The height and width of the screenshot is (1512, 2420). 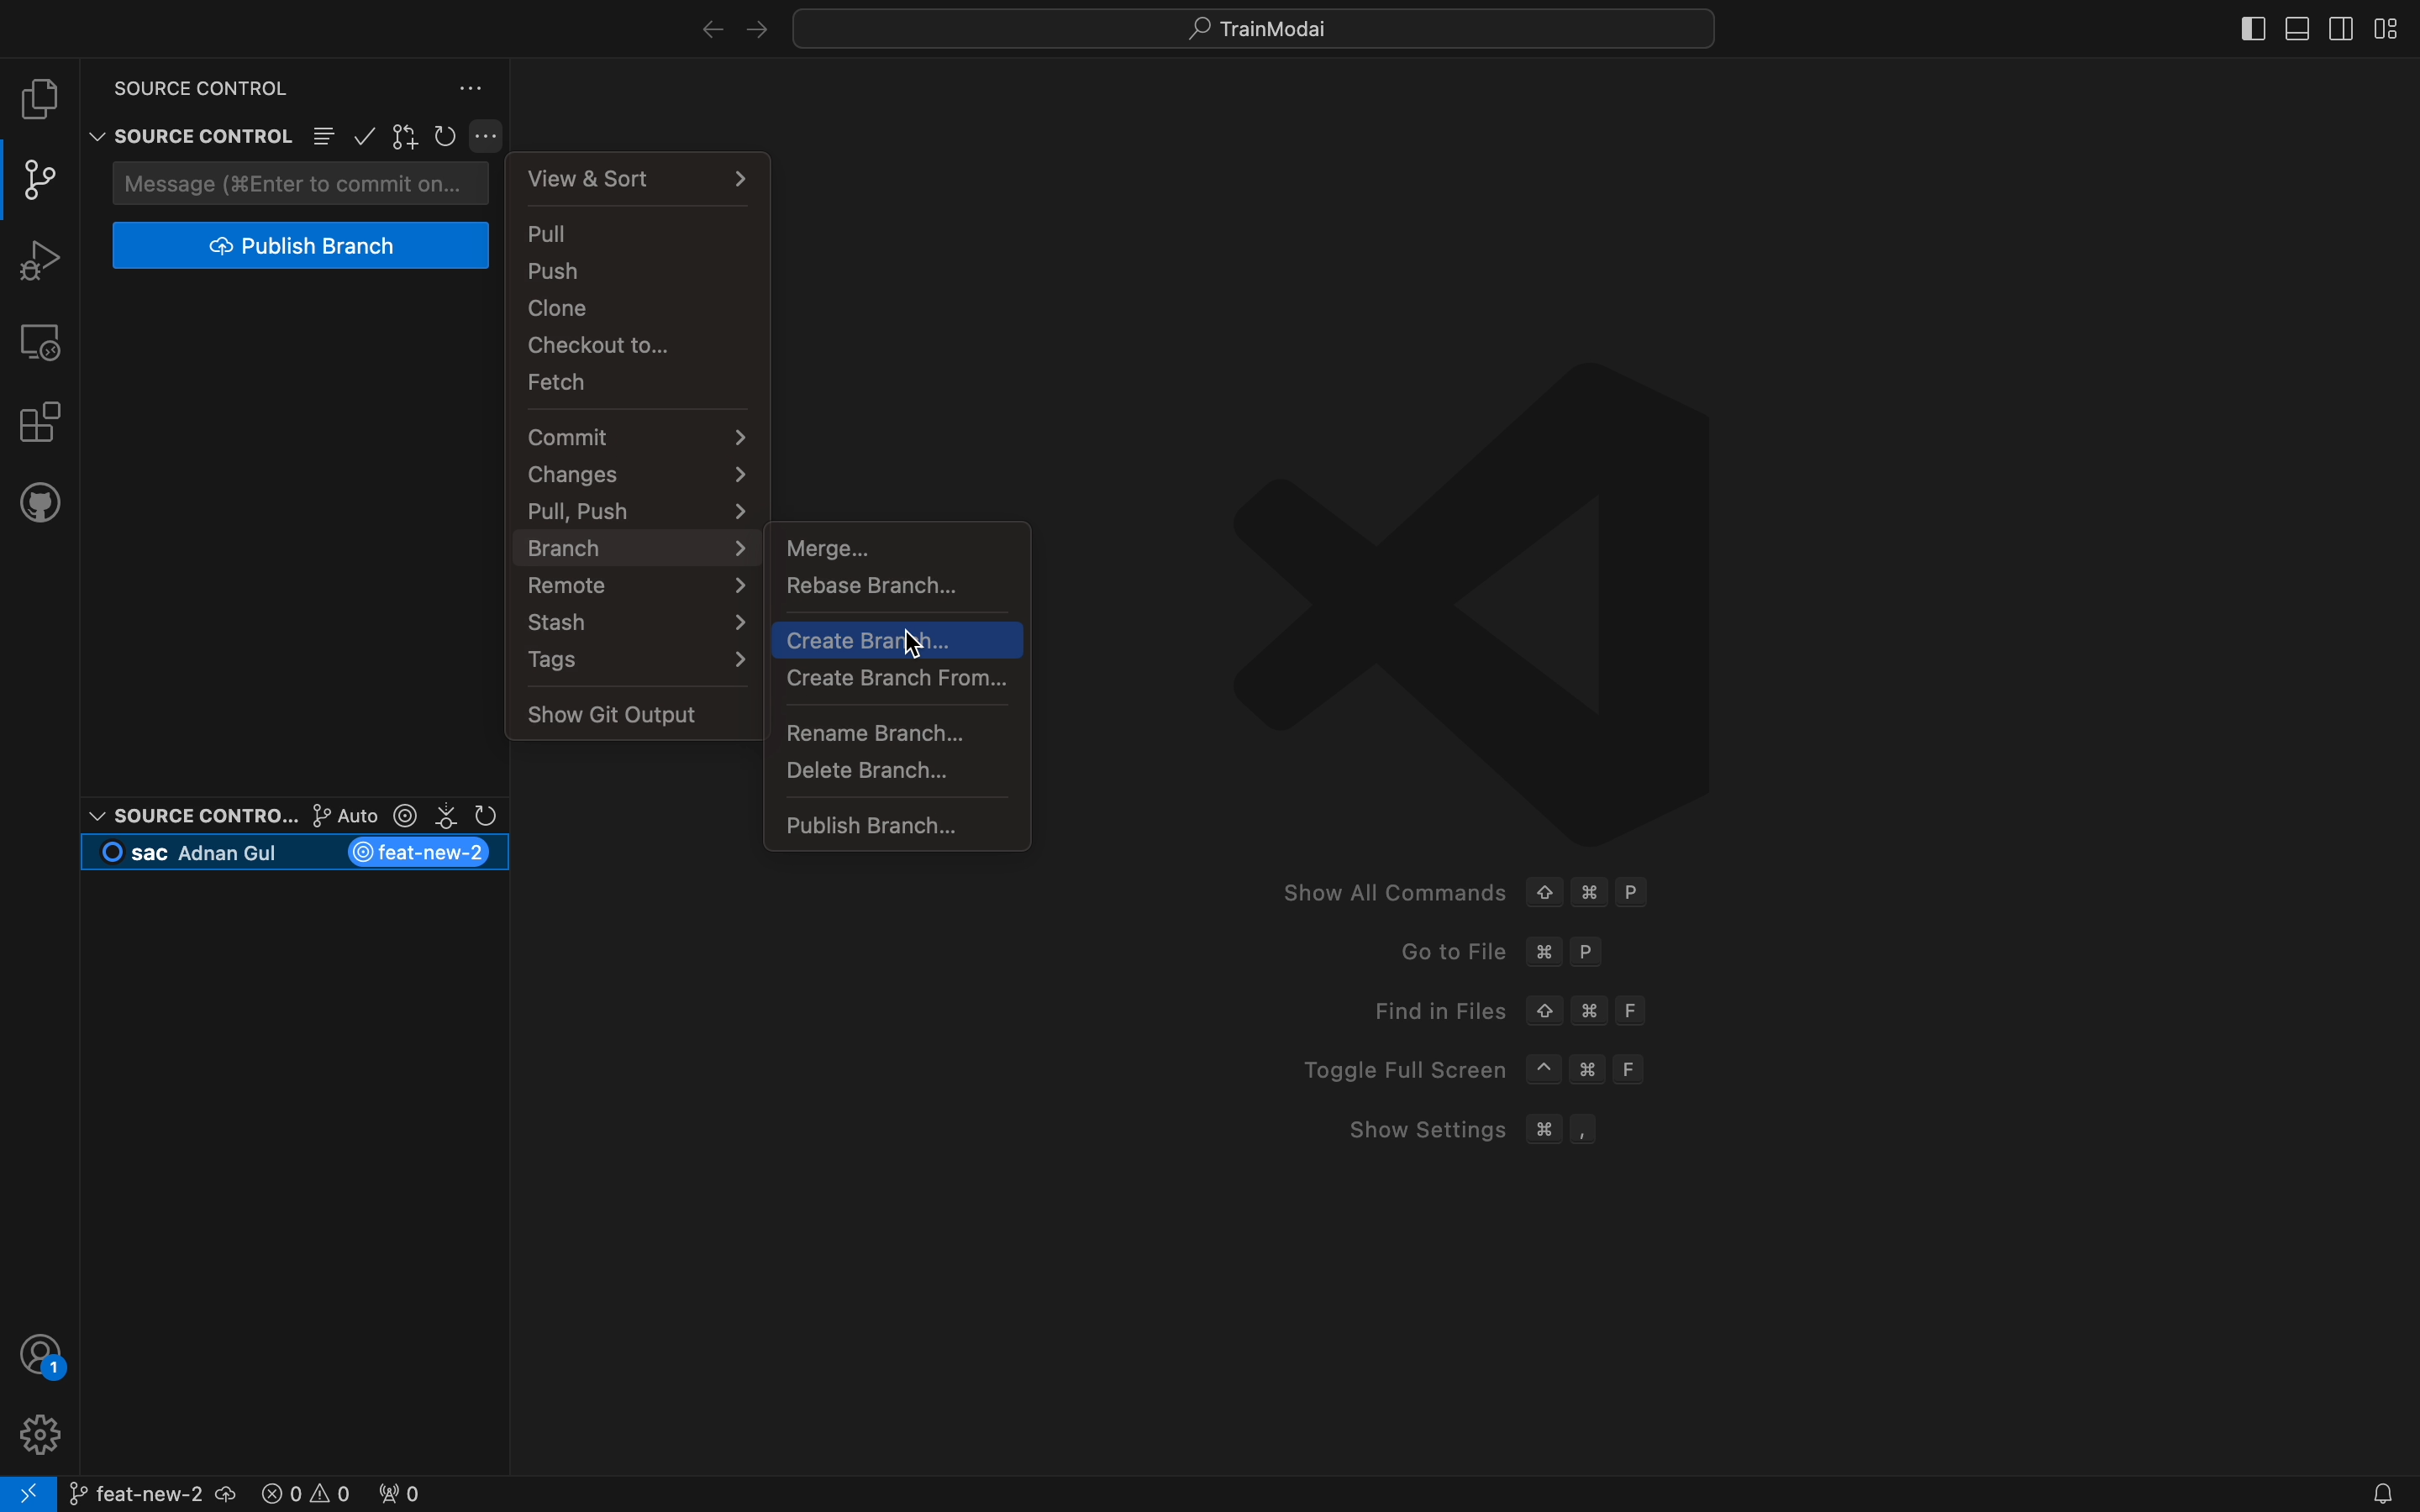 What do you see at coordinates (913, 646) in the screenshot?
I see `Cursor` at bounding box center [913, 646].